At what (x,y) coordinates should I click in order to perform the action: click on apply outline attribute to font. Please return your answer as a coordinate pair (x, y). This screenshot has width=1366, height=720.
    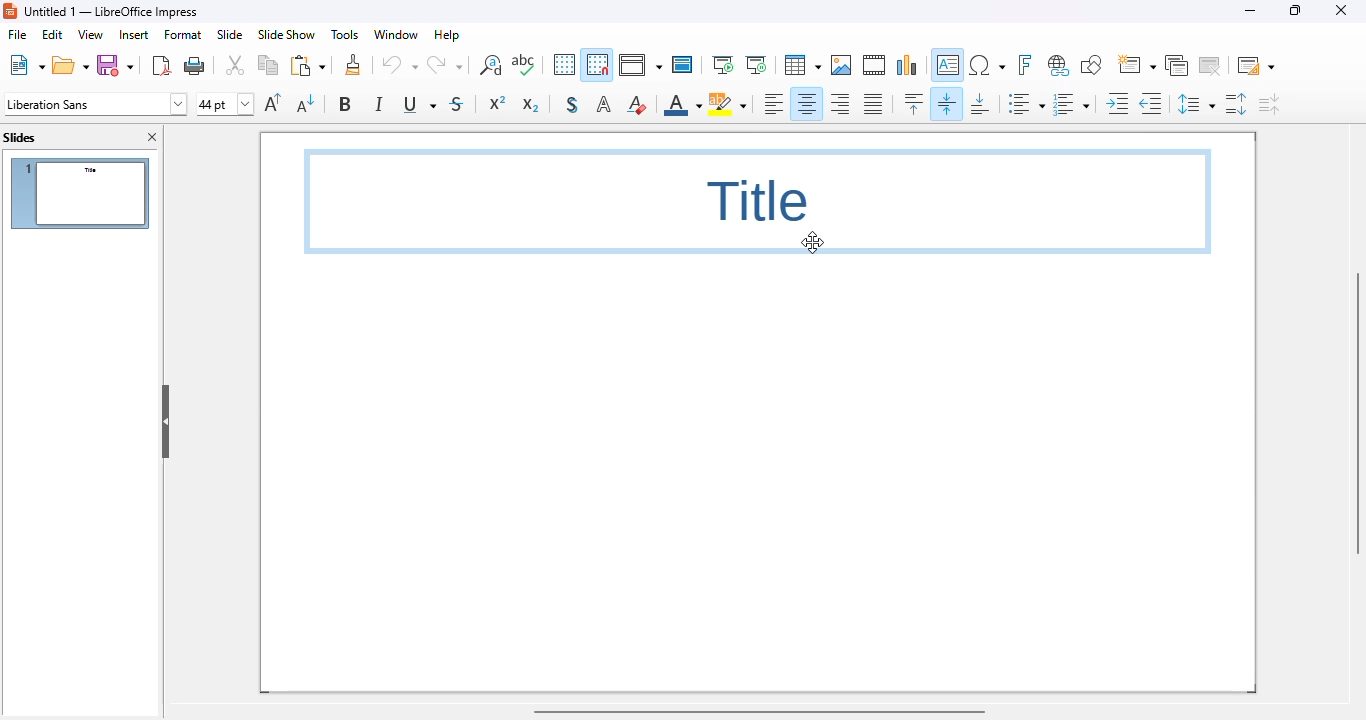
    Looking at the image, I should click on (604, 105).